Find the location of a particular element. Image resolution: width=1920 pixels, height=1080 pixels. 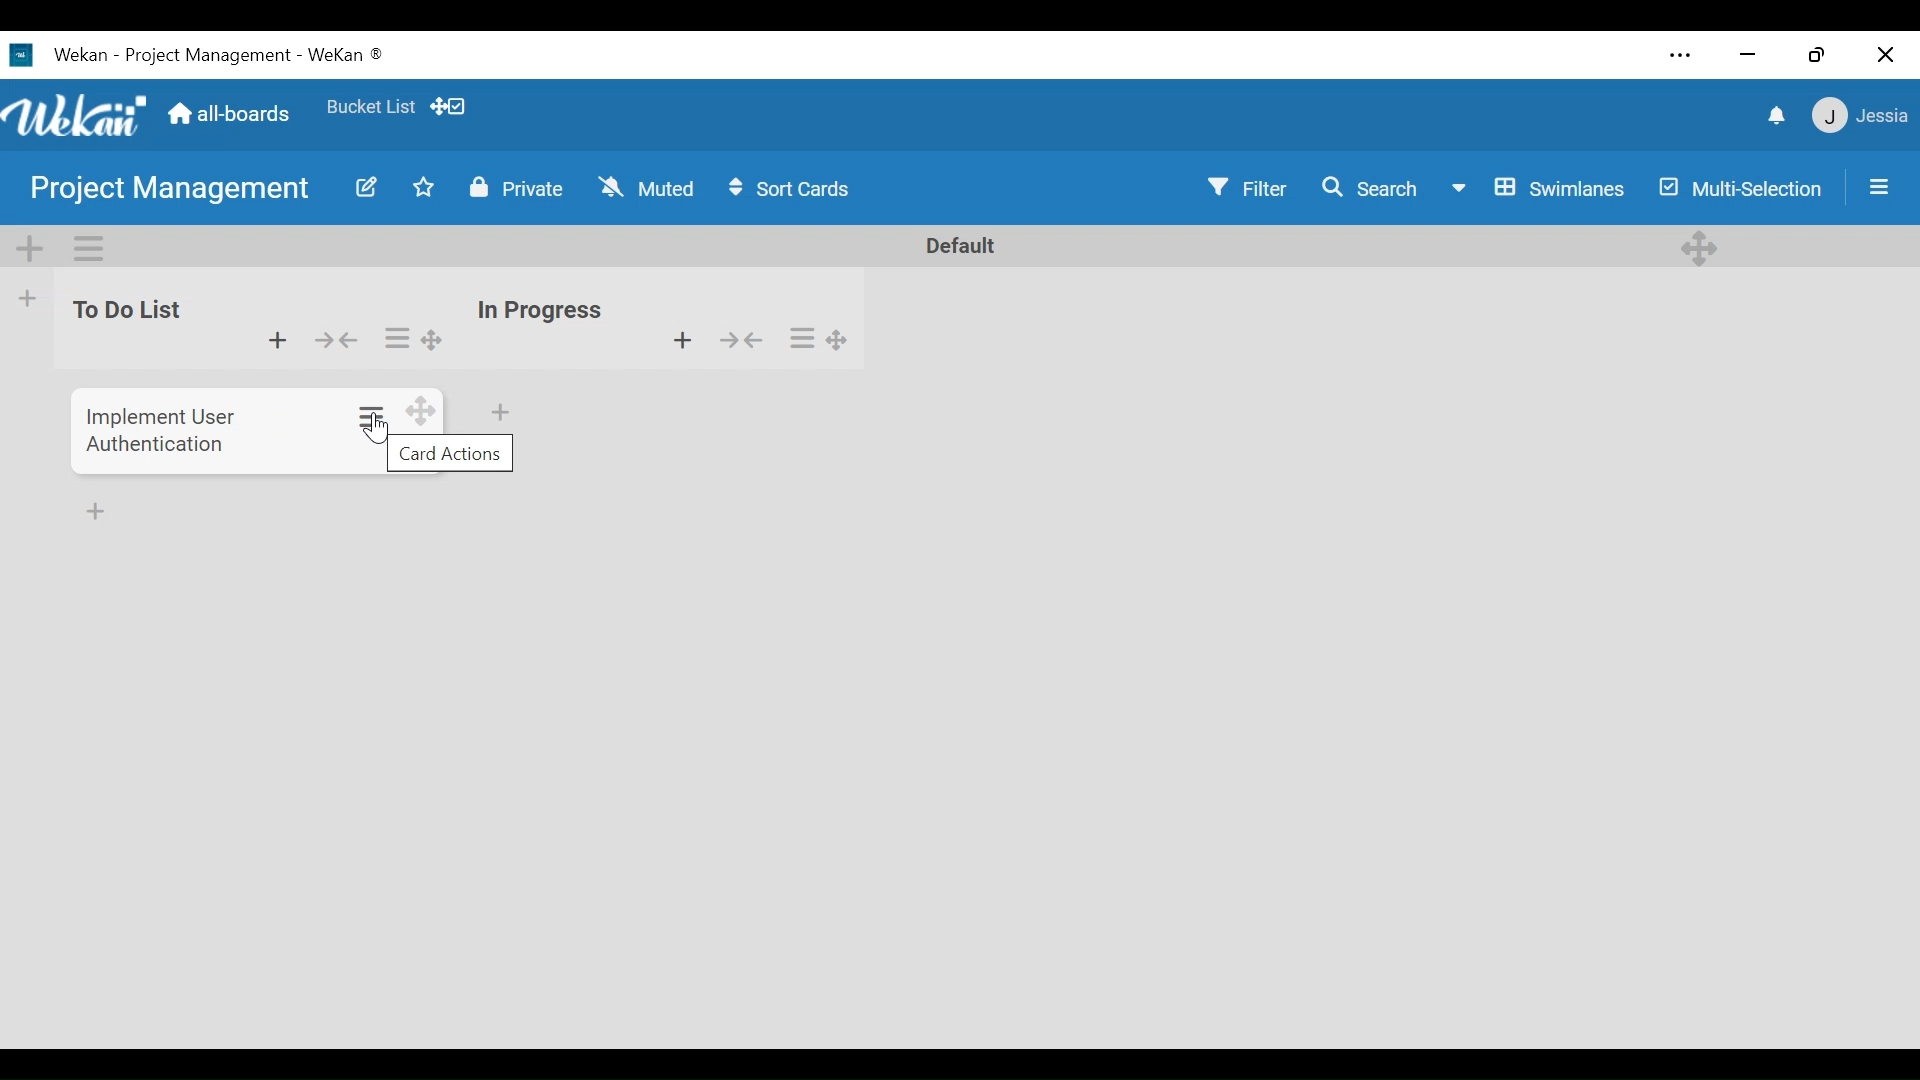

Swimlanes is located at coordinates (1538, 186).